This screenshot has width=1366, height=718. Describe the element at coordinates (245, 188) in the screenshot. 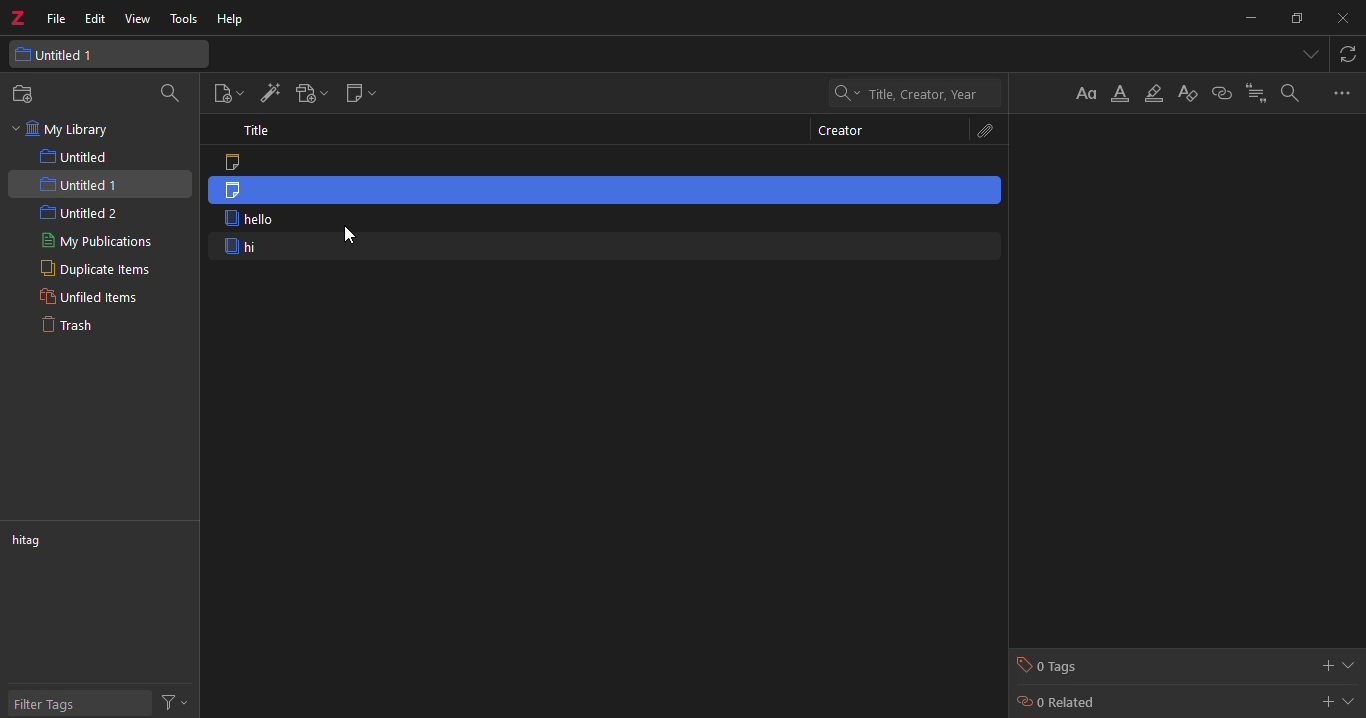

I see `note` at that location.